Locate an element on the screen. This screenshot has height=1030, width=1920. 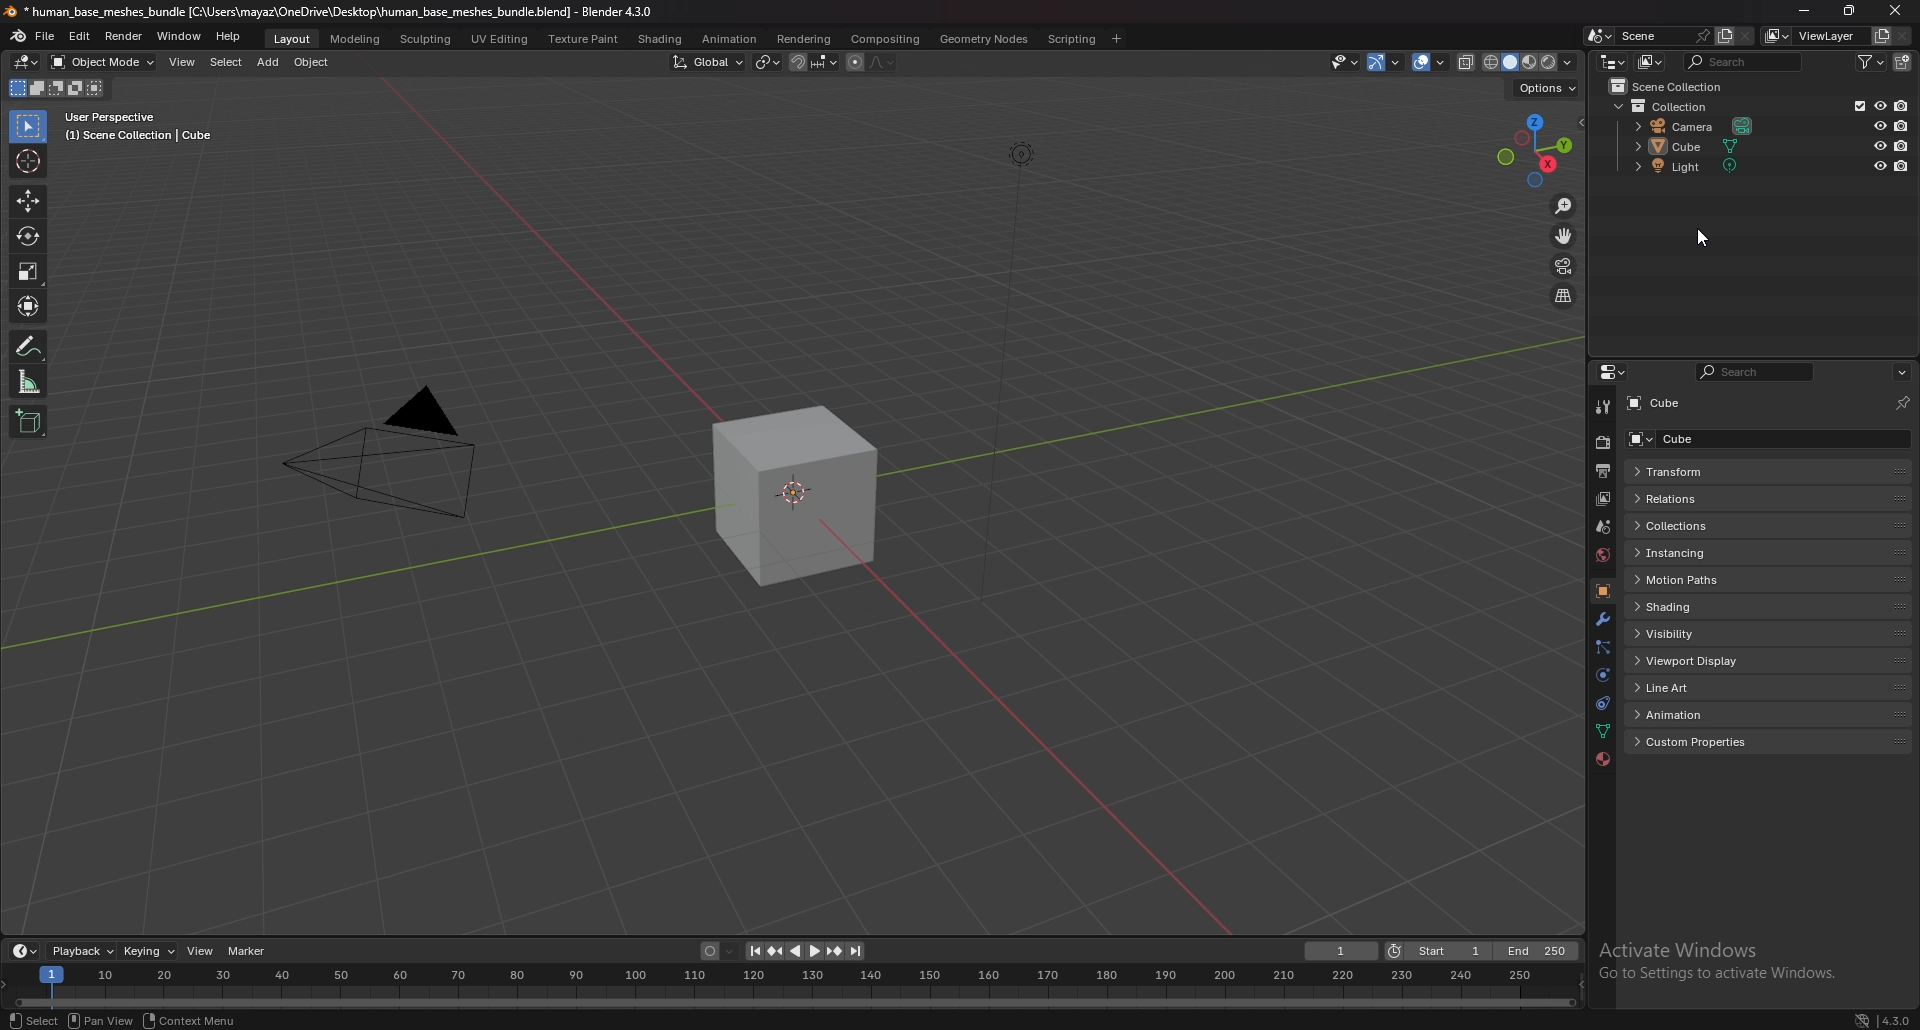
keying is located at coordinates (152, 951).